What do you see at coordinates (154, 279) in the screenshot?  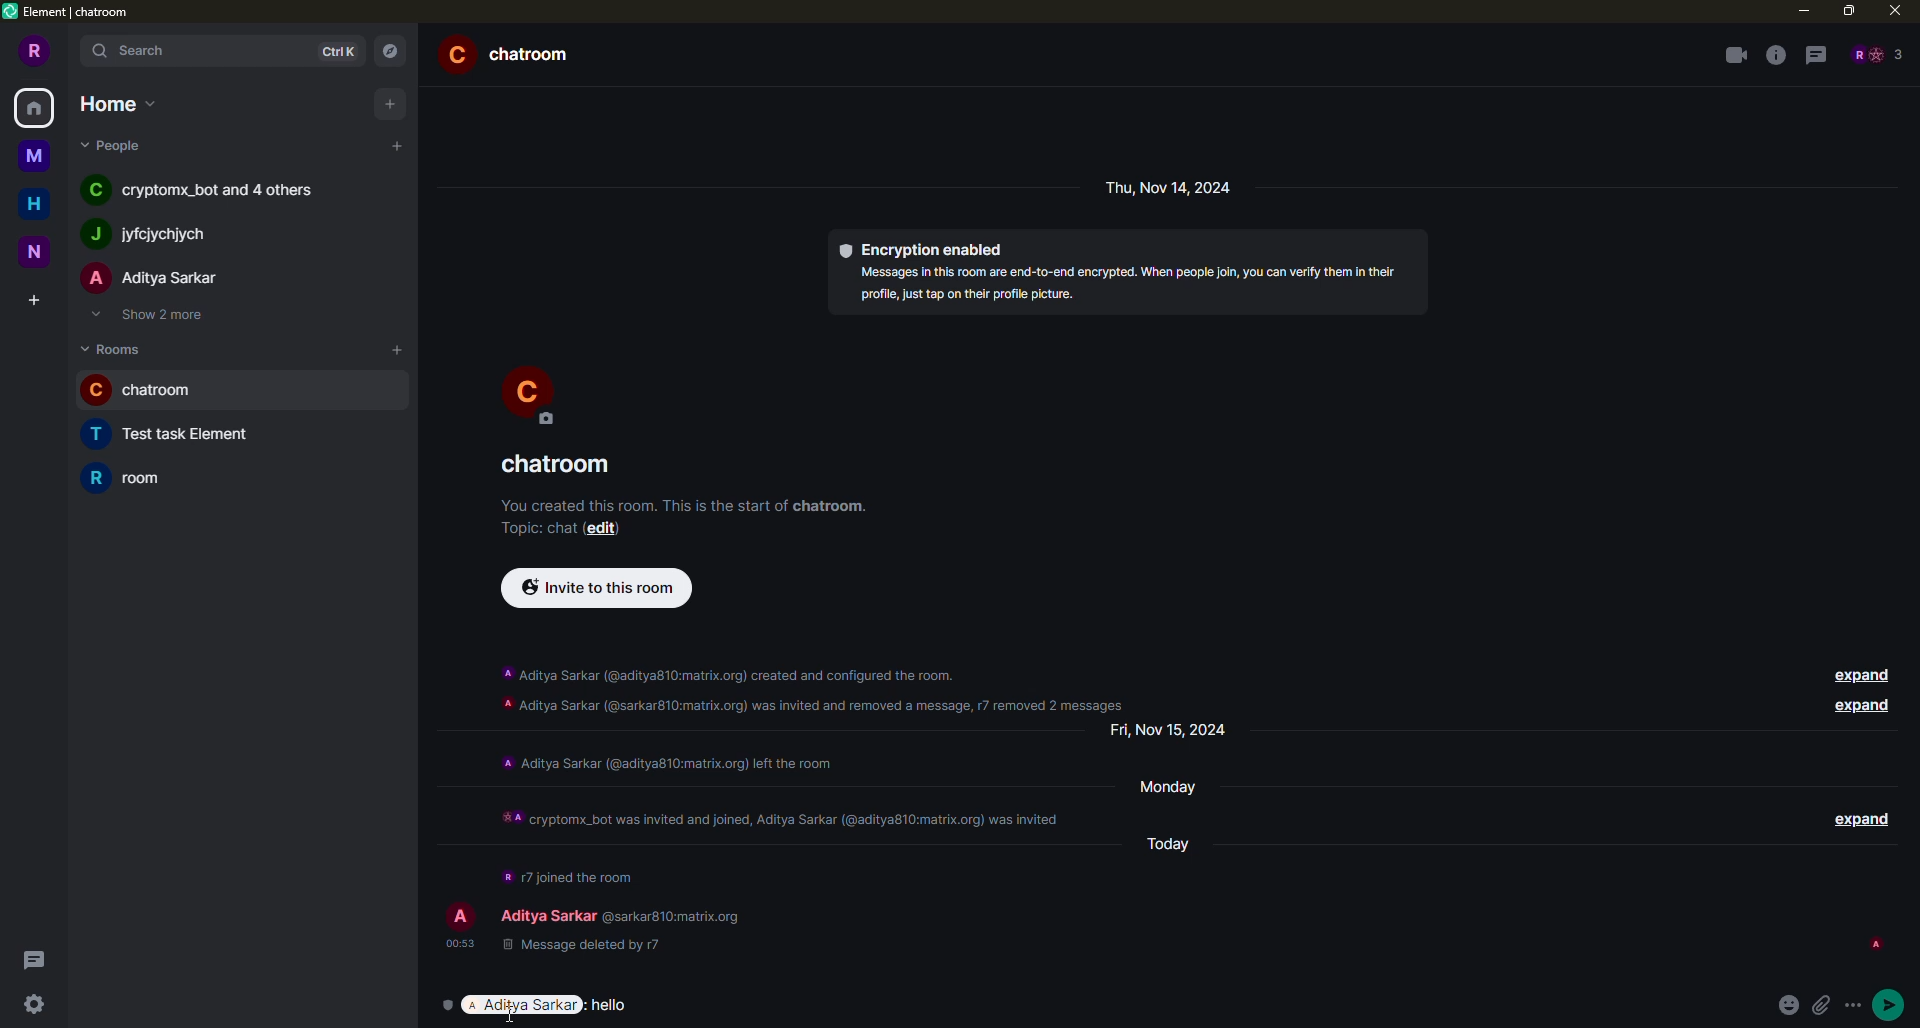 I see `people` at bounding box center [154, 279].